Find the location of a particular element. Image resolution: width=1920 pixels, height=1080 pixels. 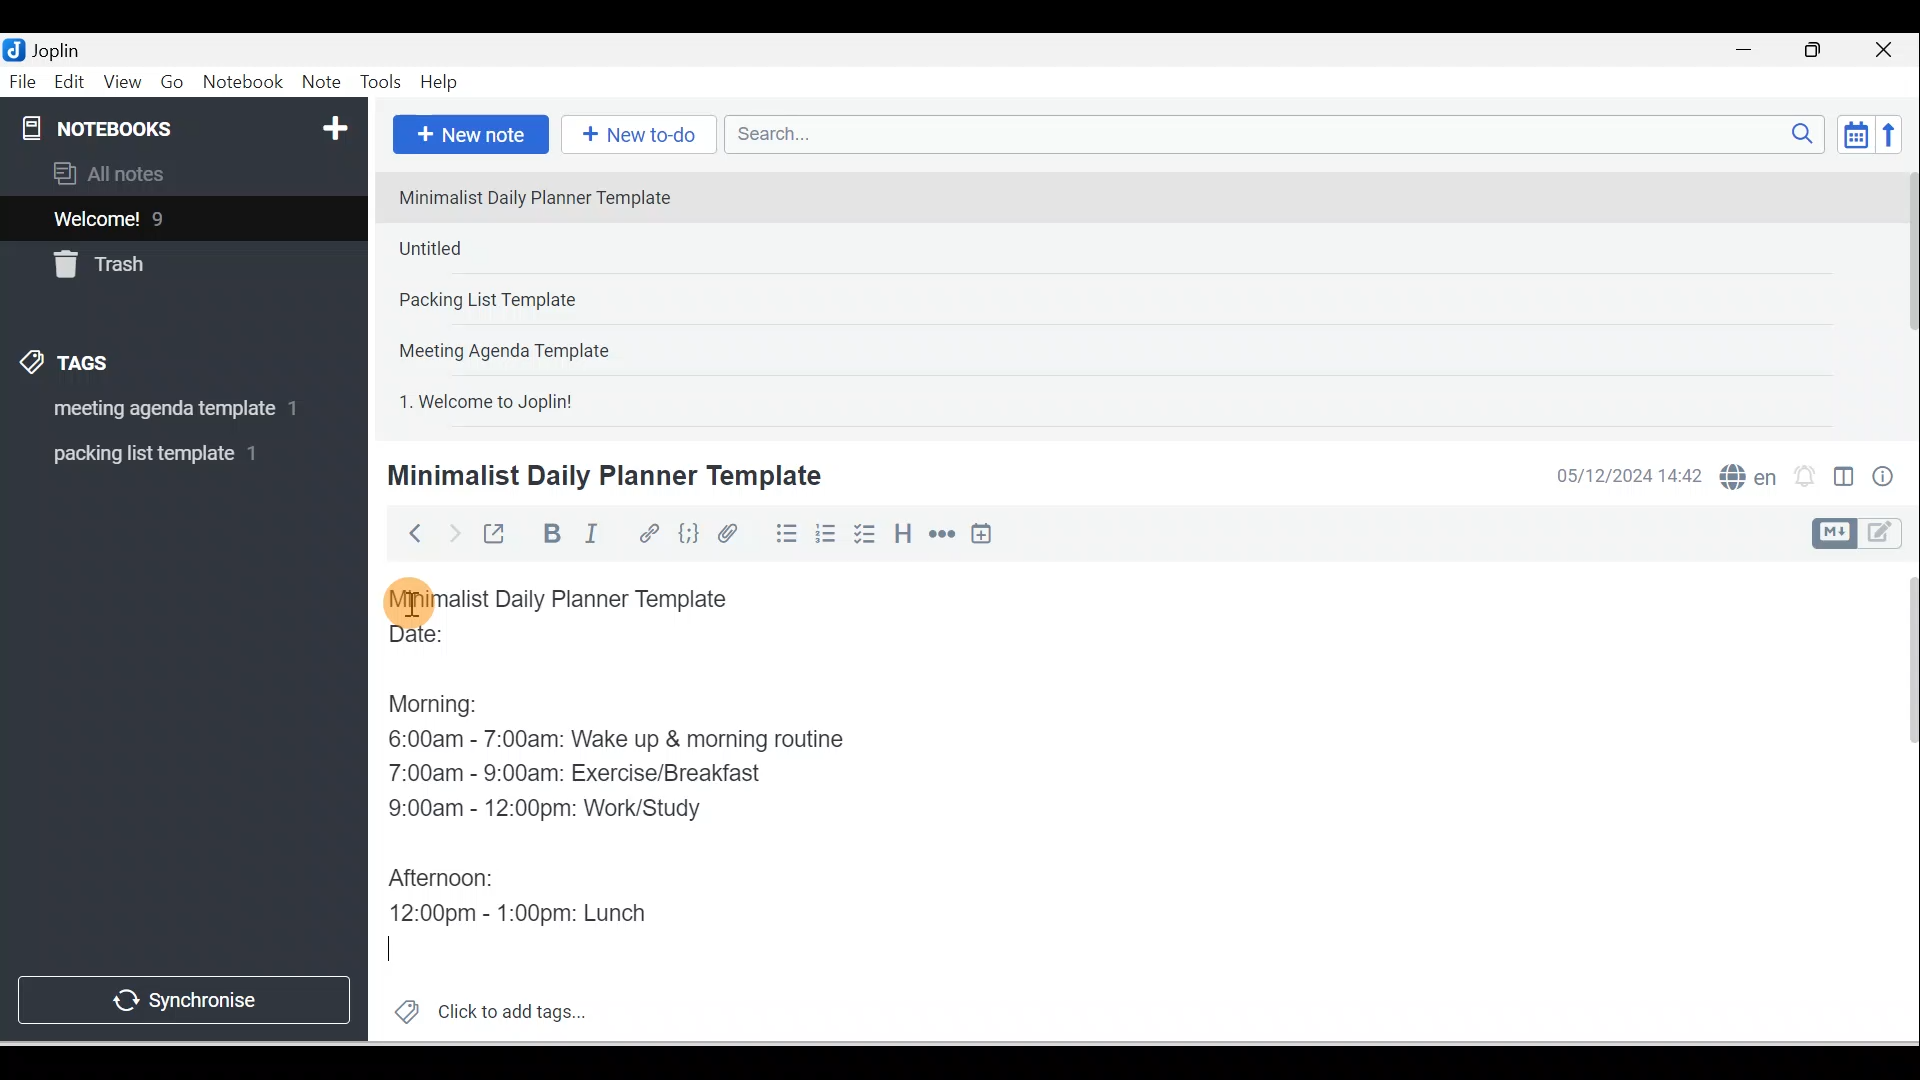

7:00am - 9:00am: Exercise/Breakfast is located at coordinates (579, 771).